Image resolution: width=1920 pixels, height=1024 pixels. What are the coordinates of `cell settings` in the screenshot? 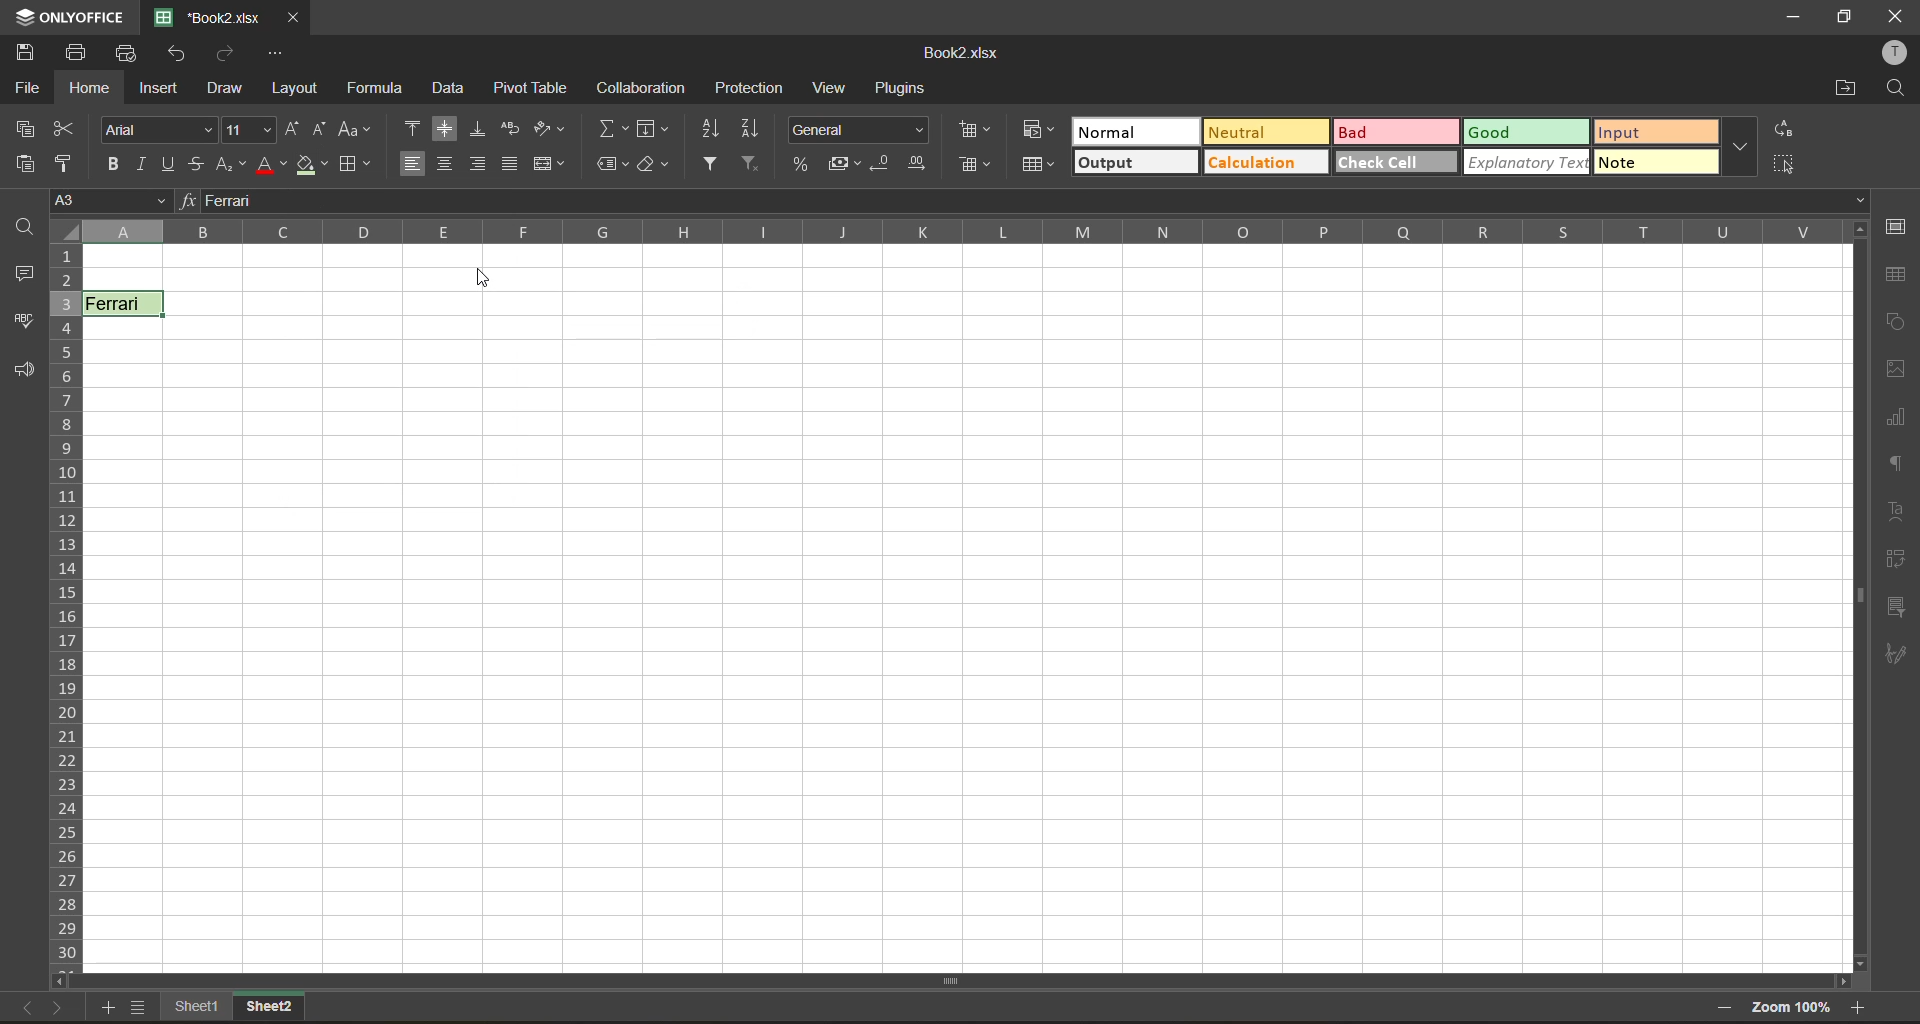 It's located at (1901, 227).